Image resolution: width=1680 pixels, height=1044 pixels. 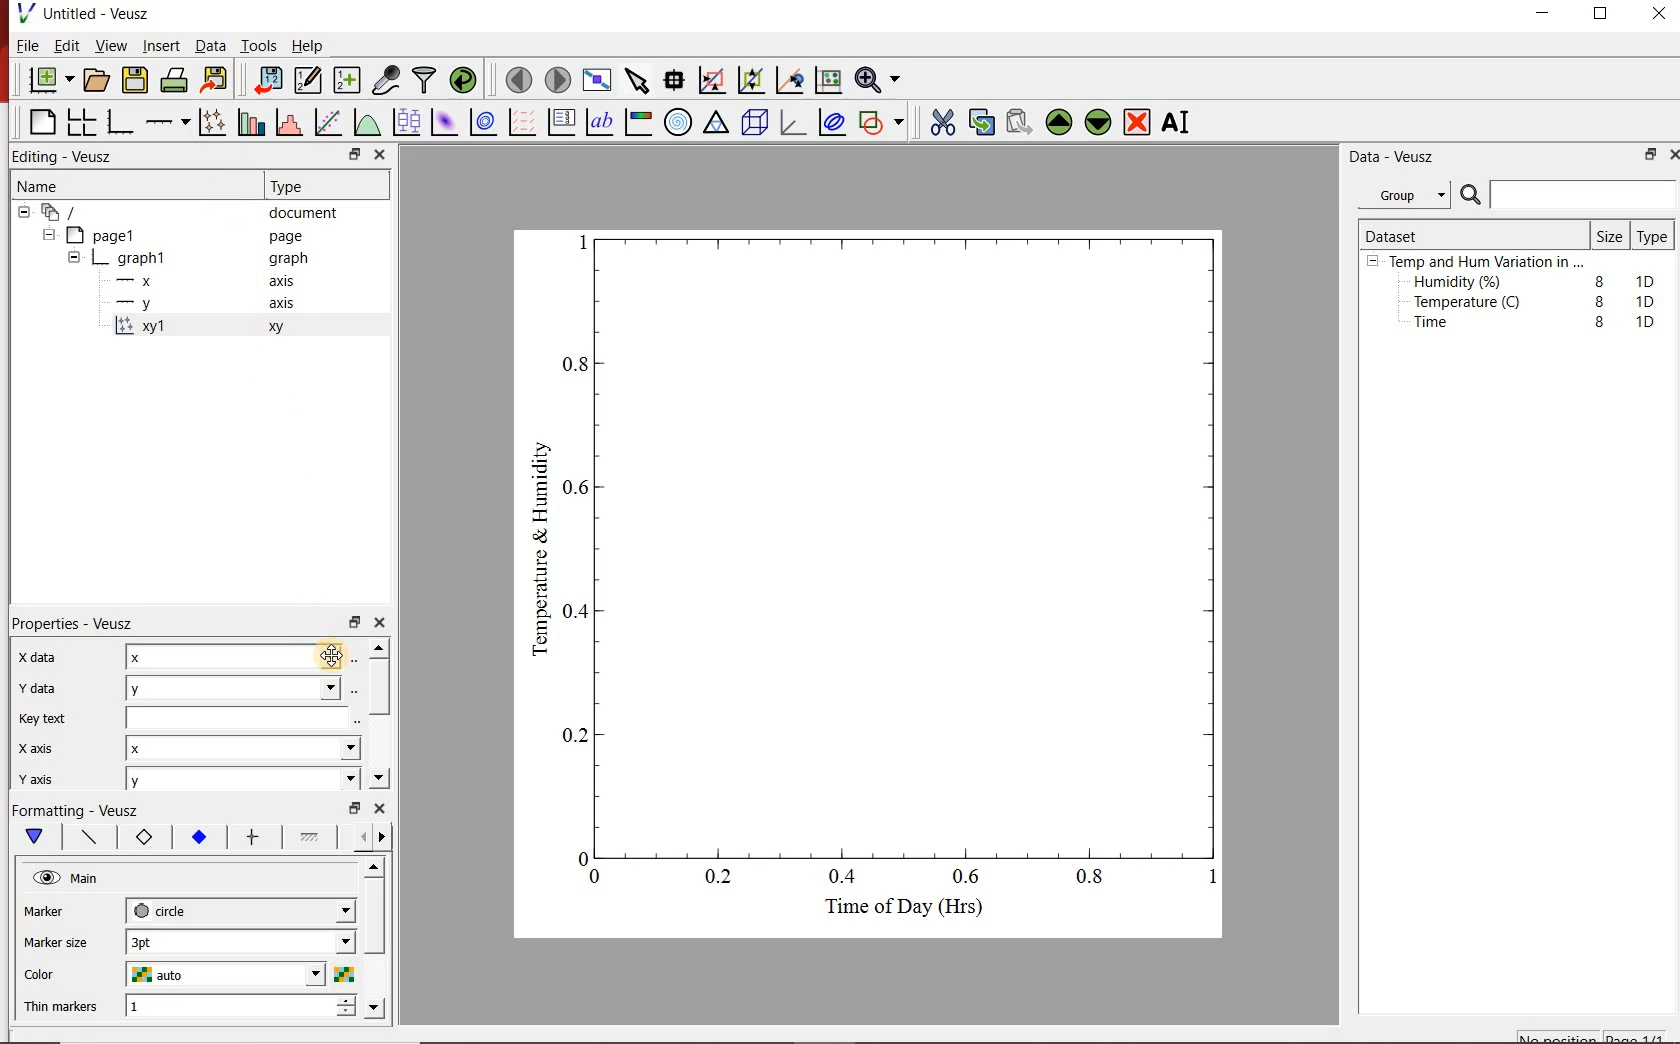 I want to click on add a shape to the plot, so click(x=886, y=125).